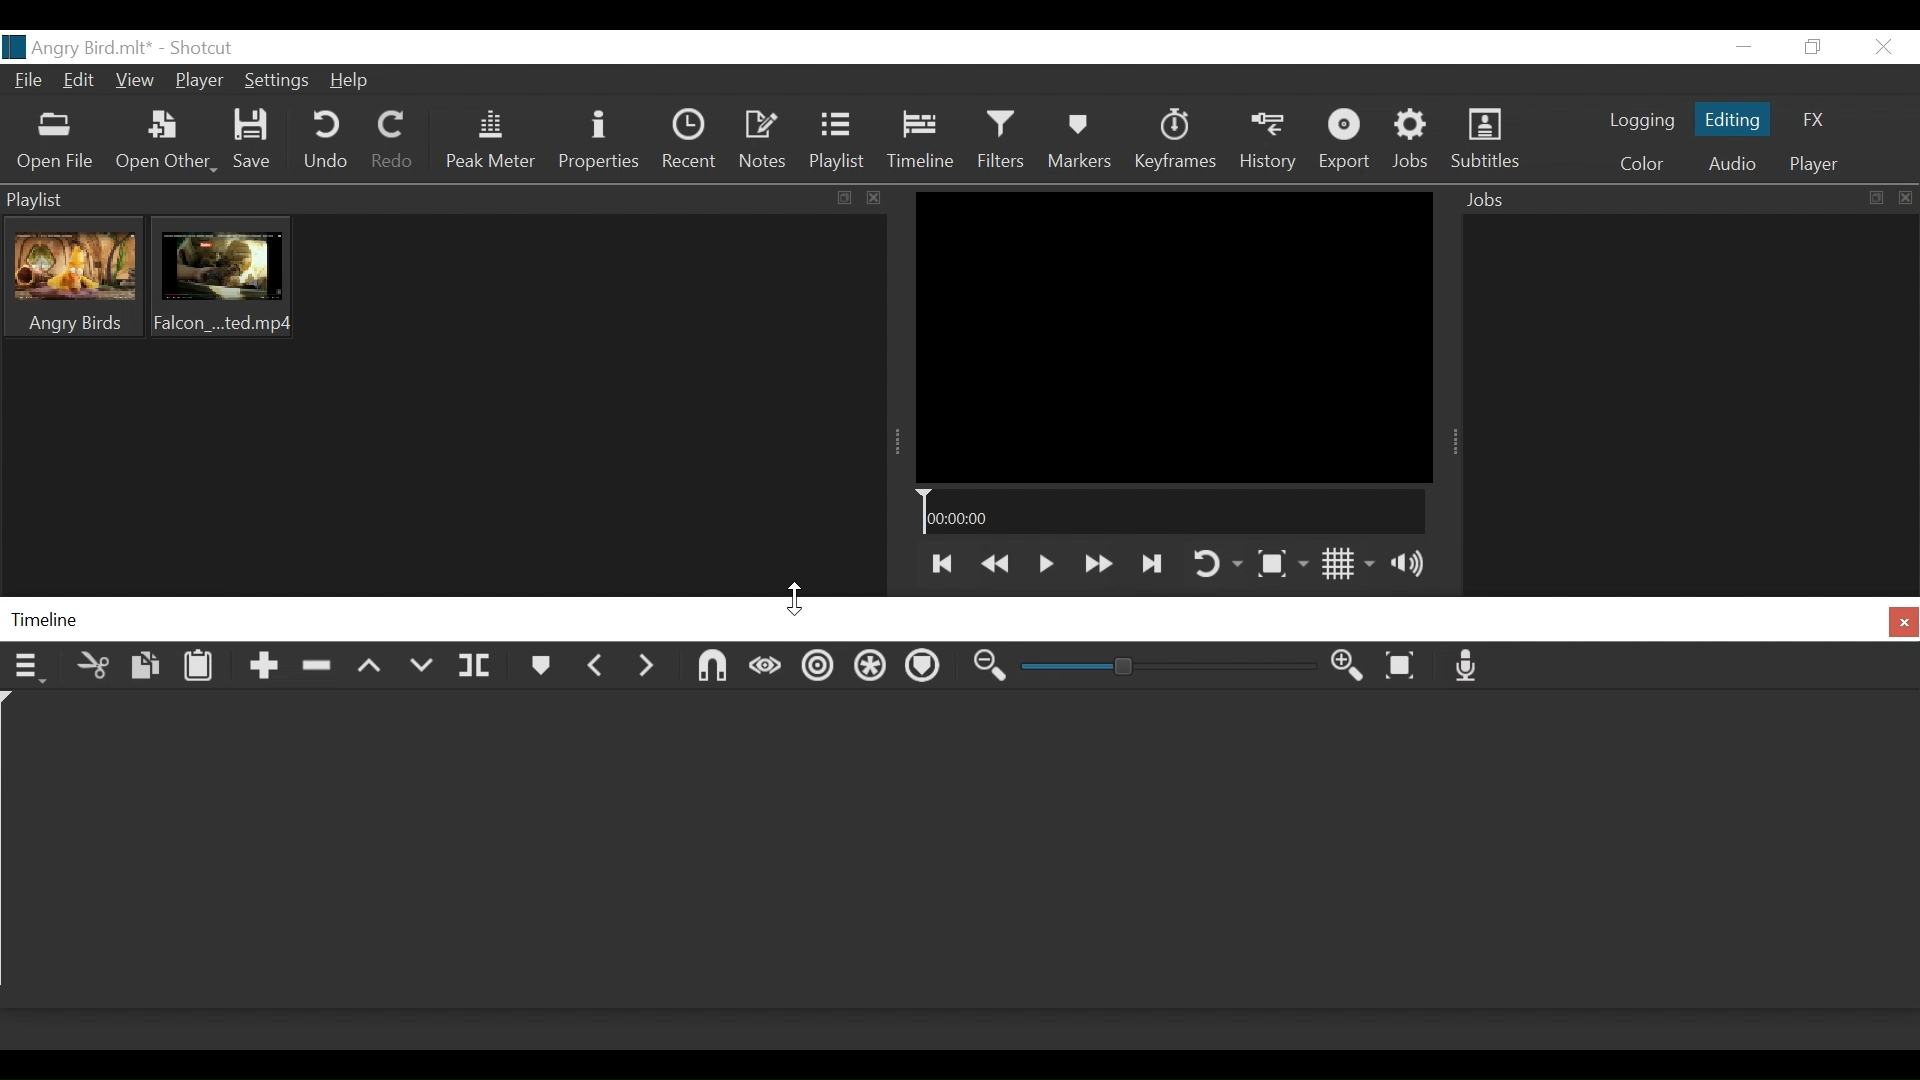  What do you see at coordinates (422, 668) in the screenshot?
I see `Overwrite` at bounding box center [422, 668].